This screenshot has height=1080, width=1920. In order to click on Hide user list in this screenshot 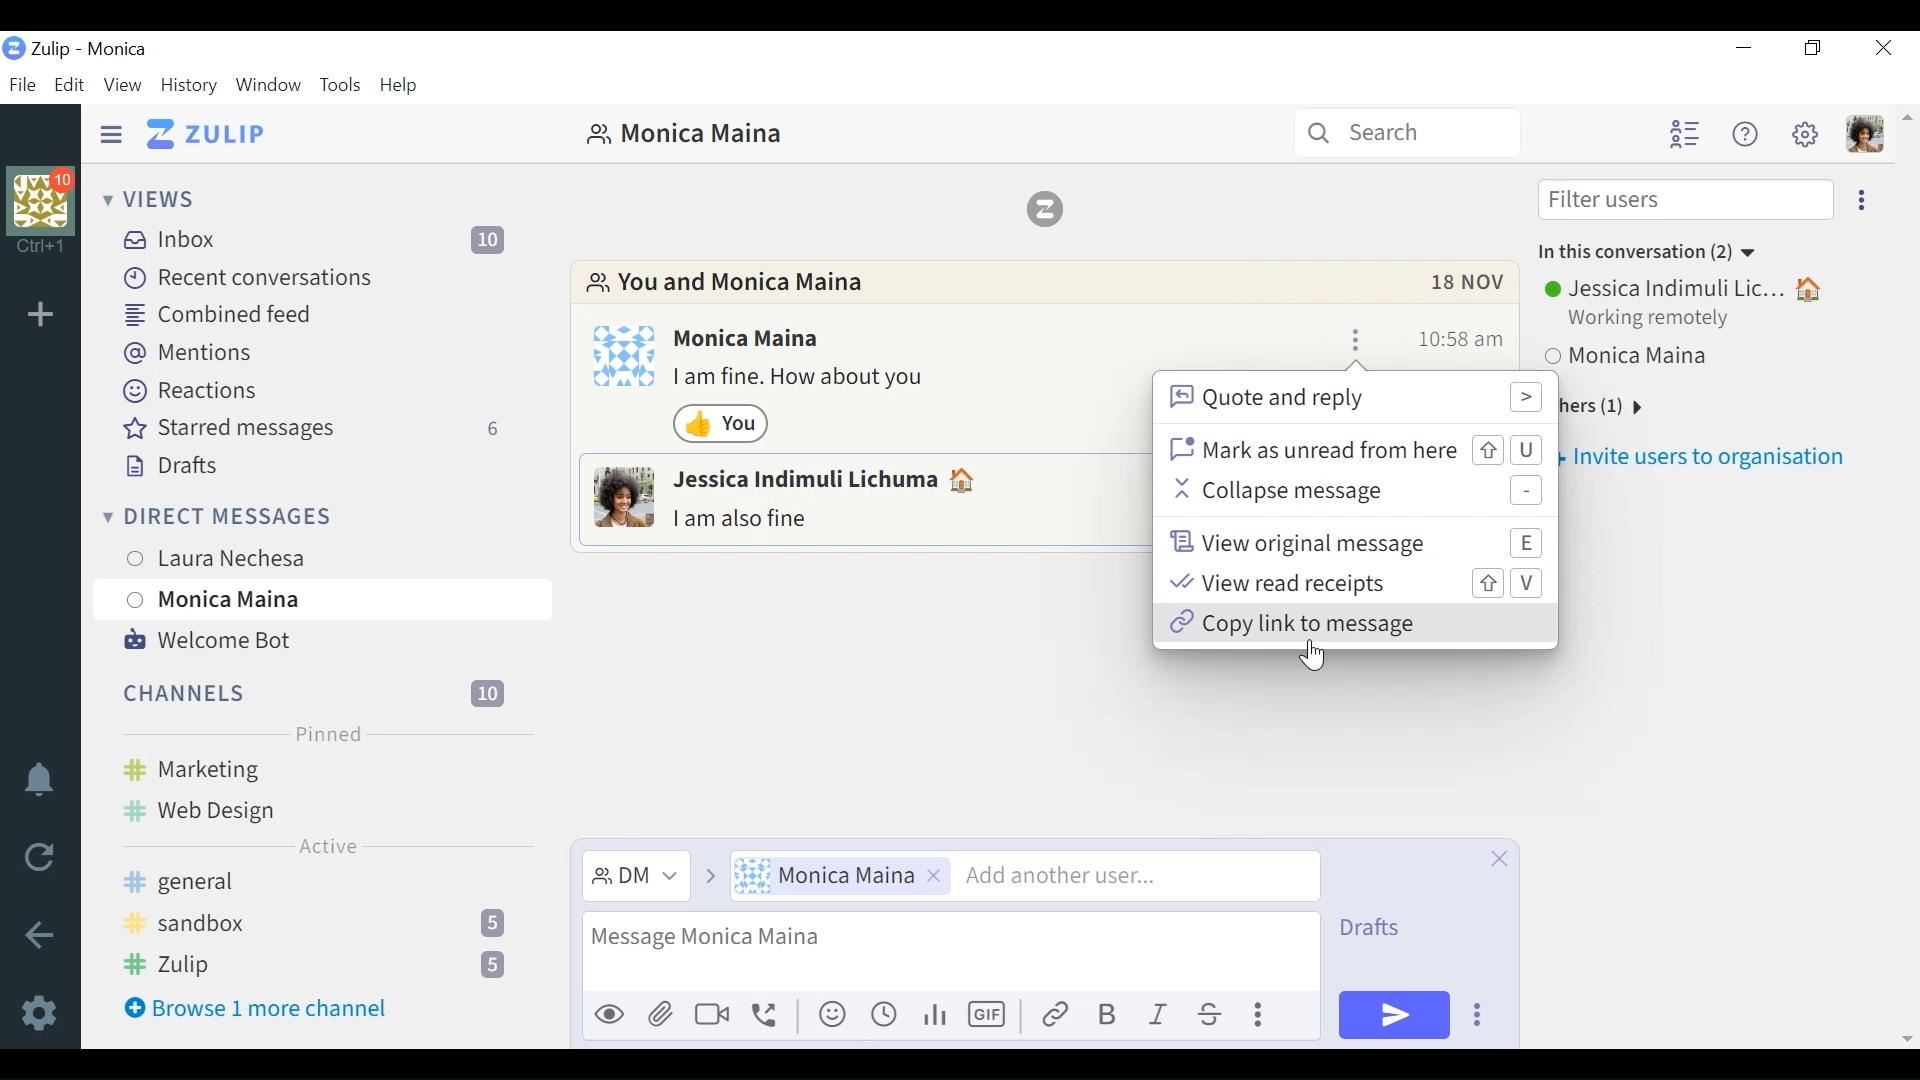, I will do `click(1684, 133)`.